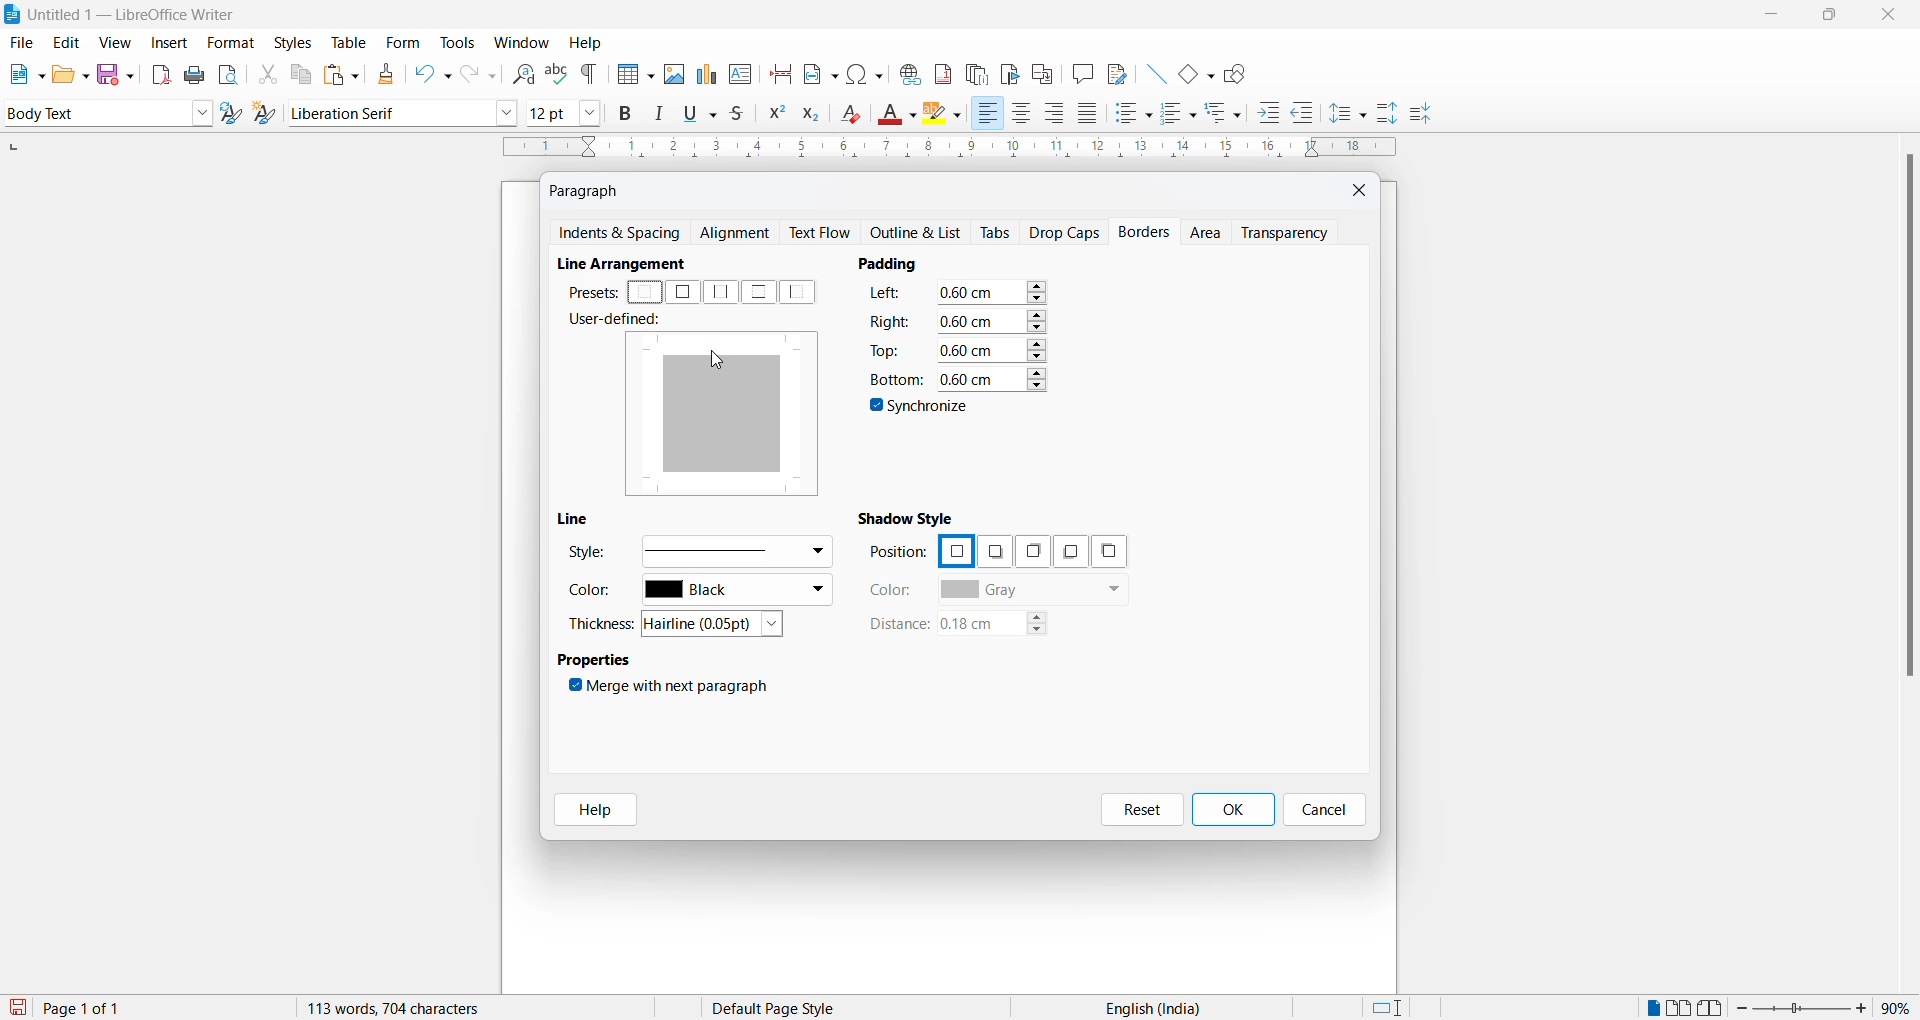  What do you see at coordinates (349, 42) in the screenshot?
I see `table` at bounding box center [349, 42].